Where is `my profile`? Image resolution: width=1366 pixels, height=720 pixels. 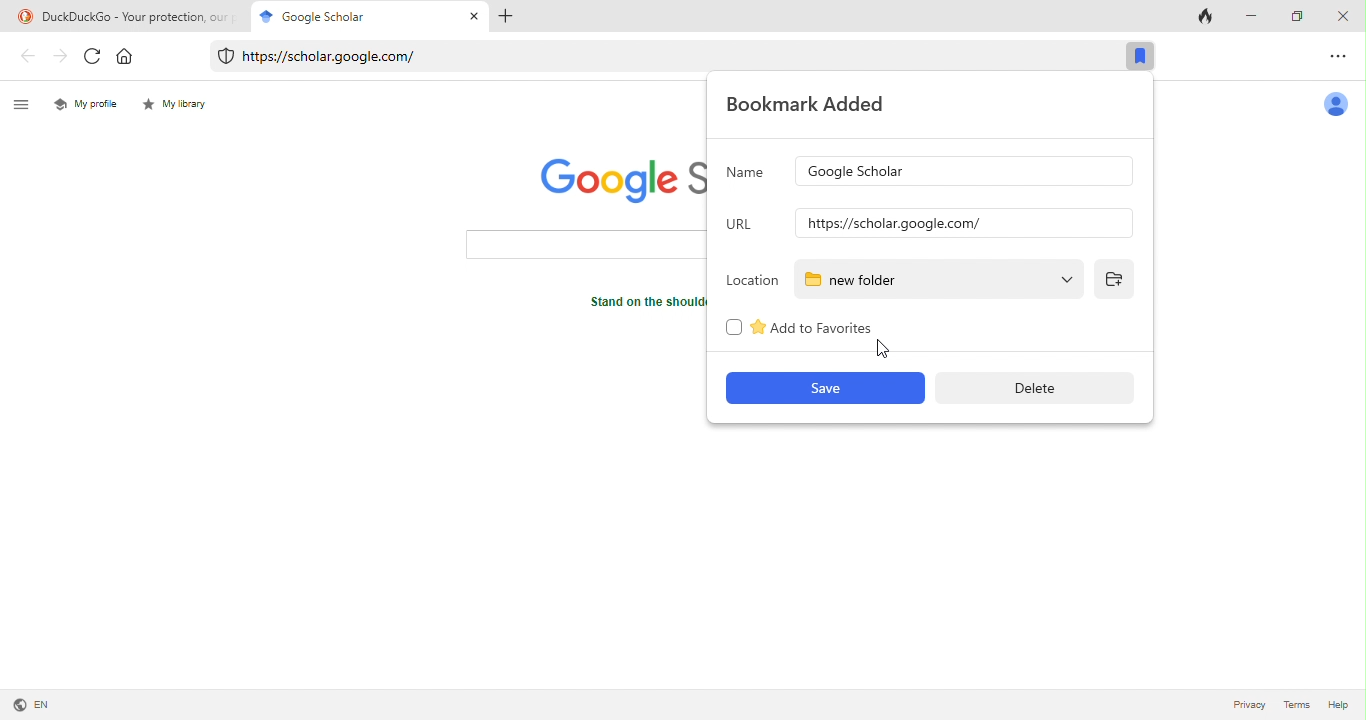
my profile is located at coordinates (86, 103).